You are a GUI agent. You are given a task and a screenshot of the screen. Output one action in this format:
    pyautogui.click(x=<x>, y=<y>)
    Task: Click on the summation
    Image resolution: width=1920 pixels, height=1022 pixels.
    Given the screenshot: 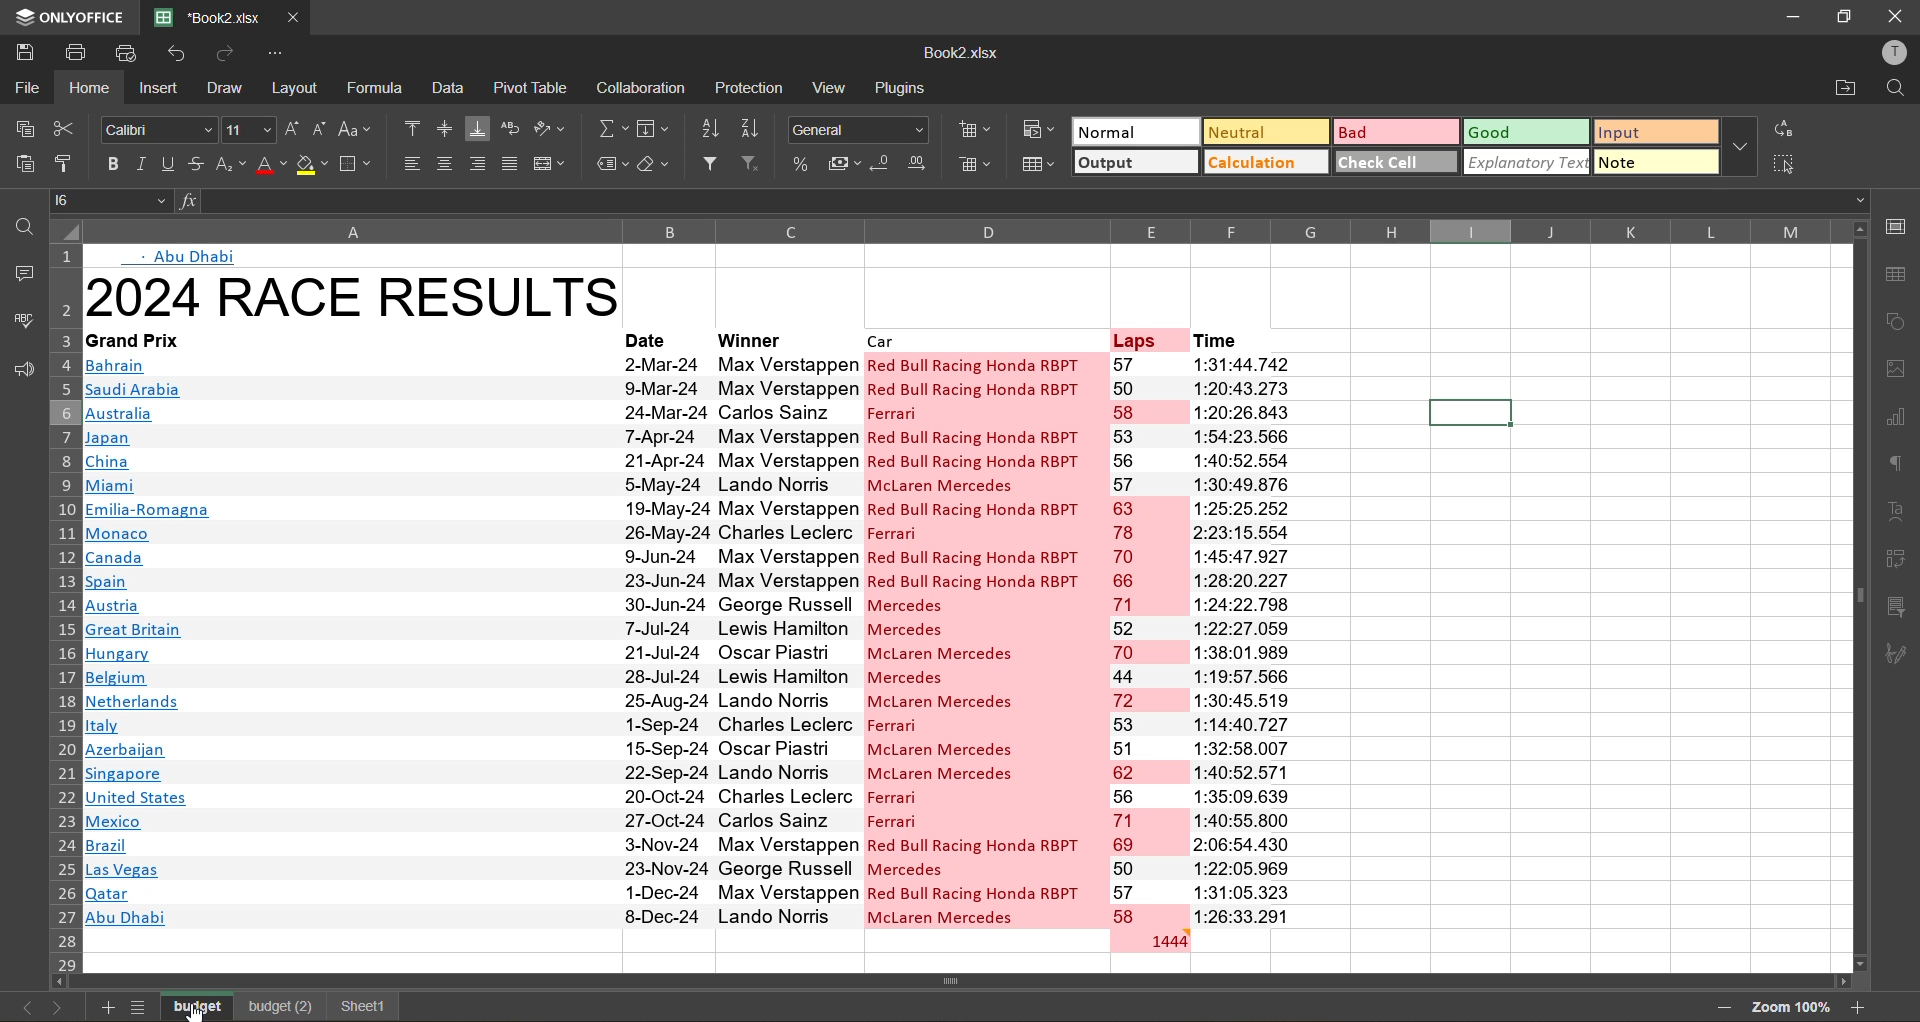 What is the action you would take?
    pyautogui.click(x=611, y=132)
    